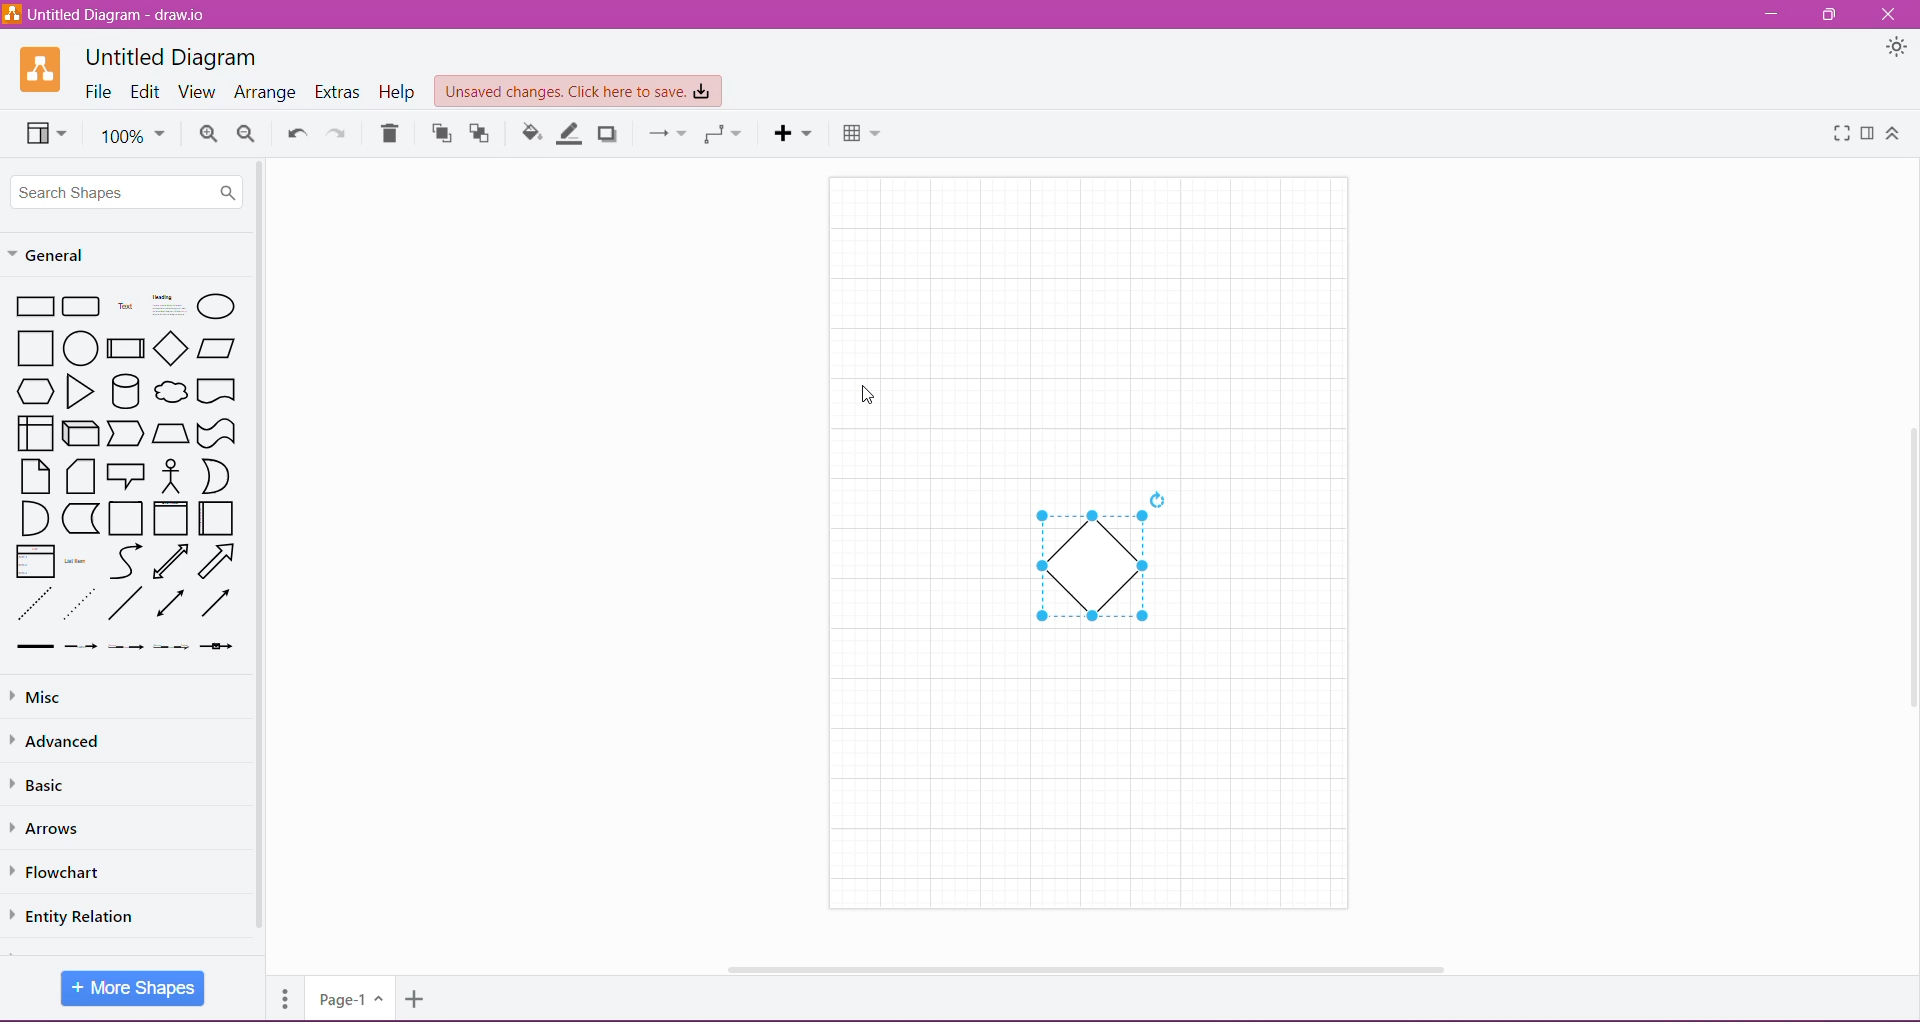 This screenshot has width=1920, height=1022. Describe the element at coordinates (171, 55) in the screenshot. I see `Untitled Diagram` at that location.